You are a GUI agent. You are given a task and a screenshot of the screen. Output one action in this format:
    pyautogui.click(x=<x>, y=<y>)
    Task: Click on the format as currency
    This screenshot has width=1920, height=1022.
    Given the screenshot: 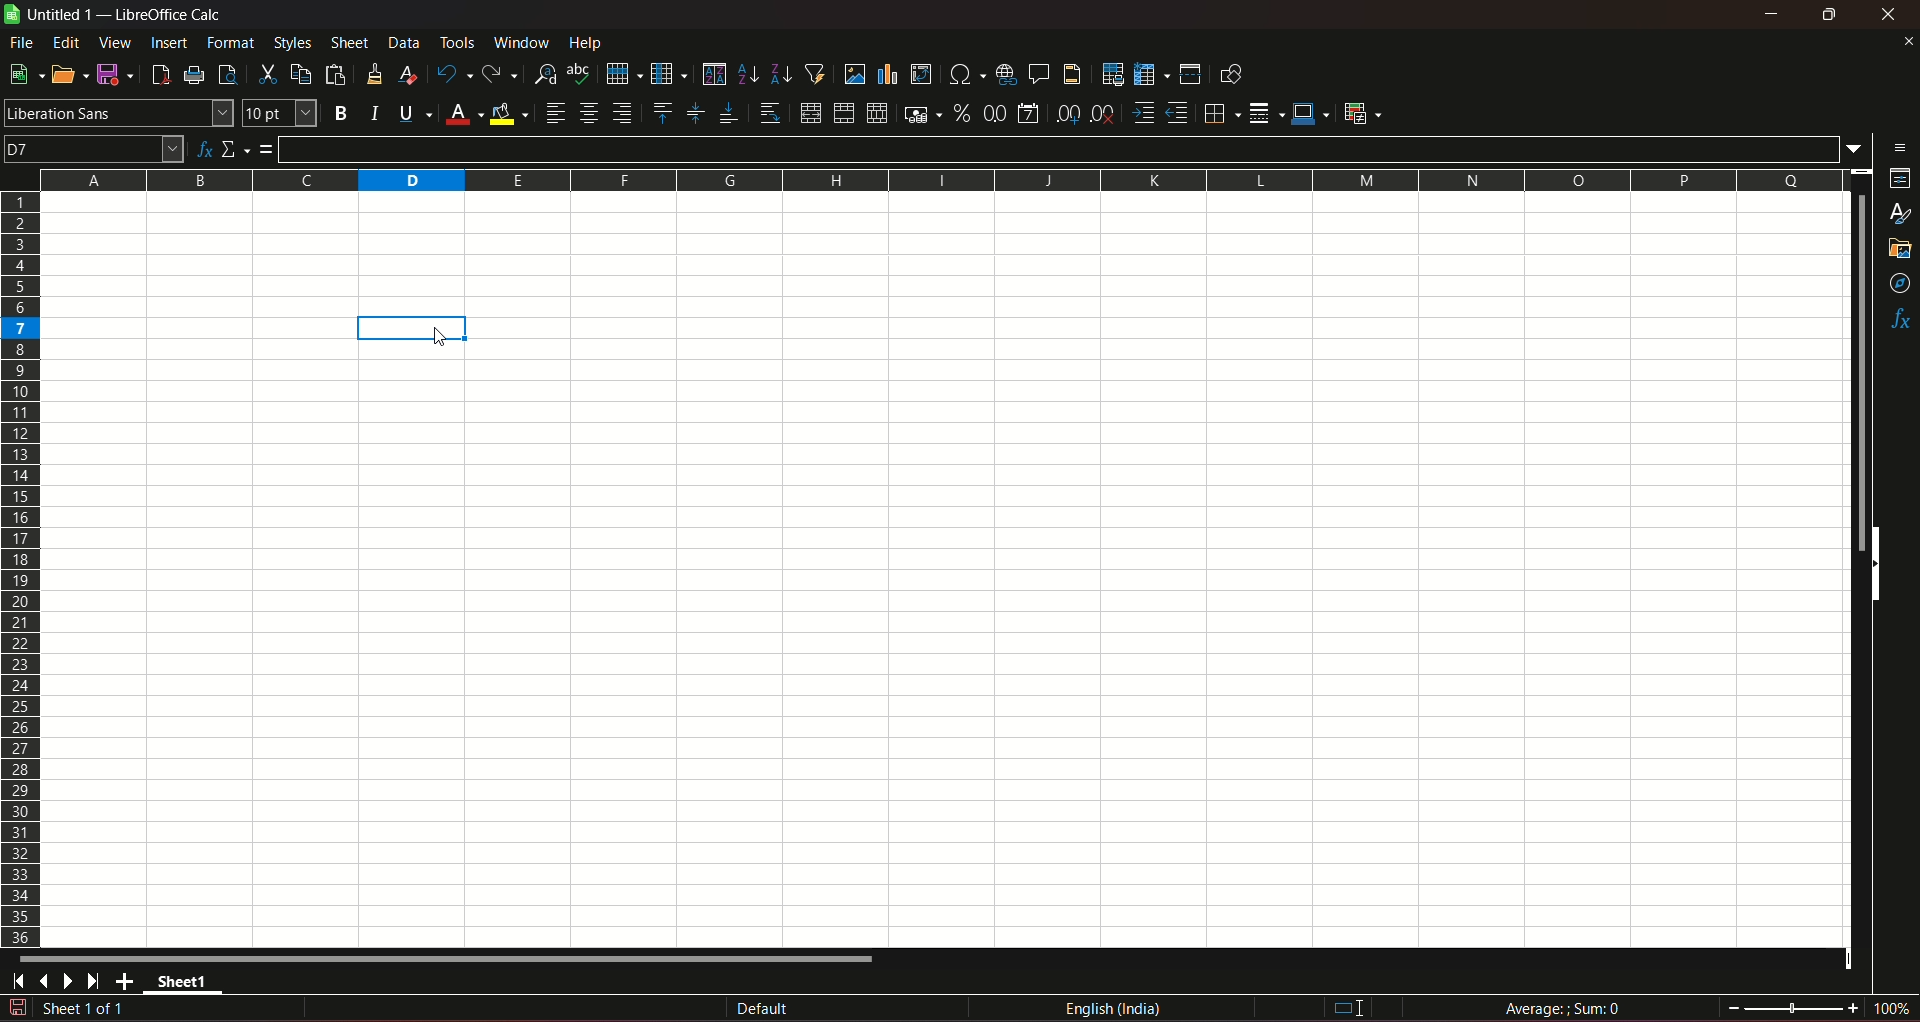 What is the action you would take?
    pyautogui.click(x=921, y=114)
    